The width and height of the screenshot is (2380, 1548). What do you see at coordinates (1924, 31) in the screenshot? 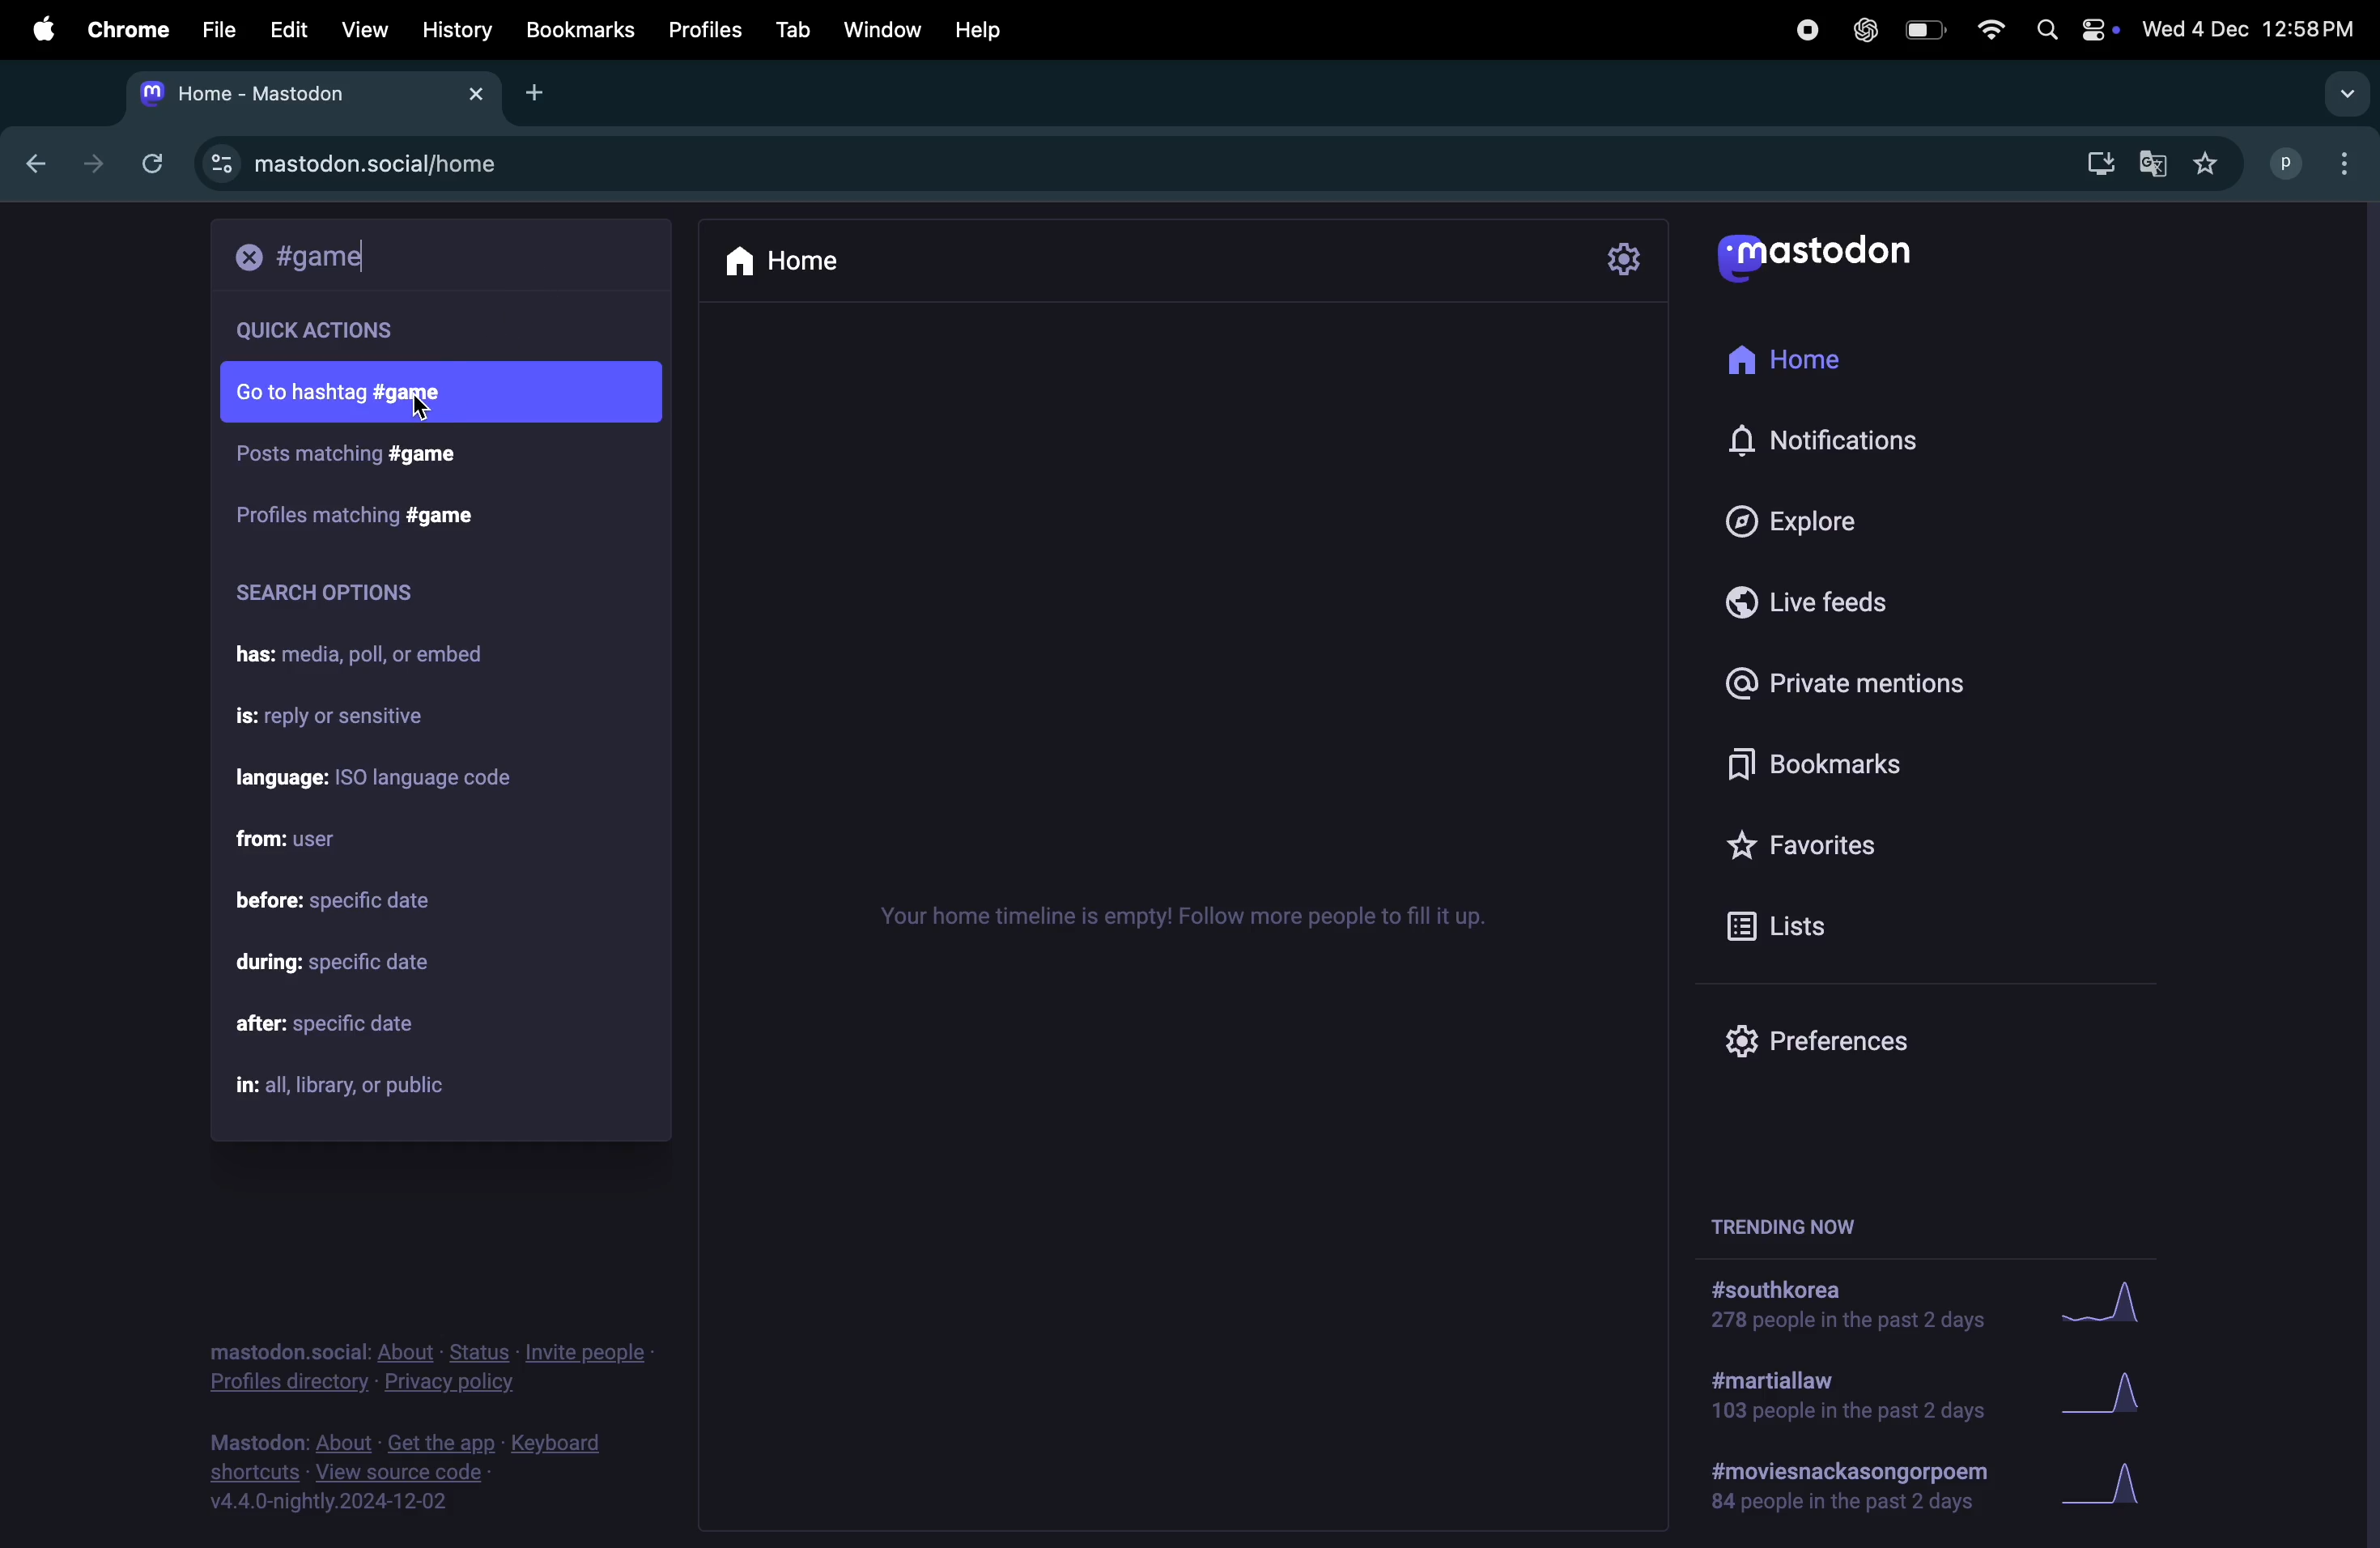
I see `battery` at bounding box center [1924, 31].